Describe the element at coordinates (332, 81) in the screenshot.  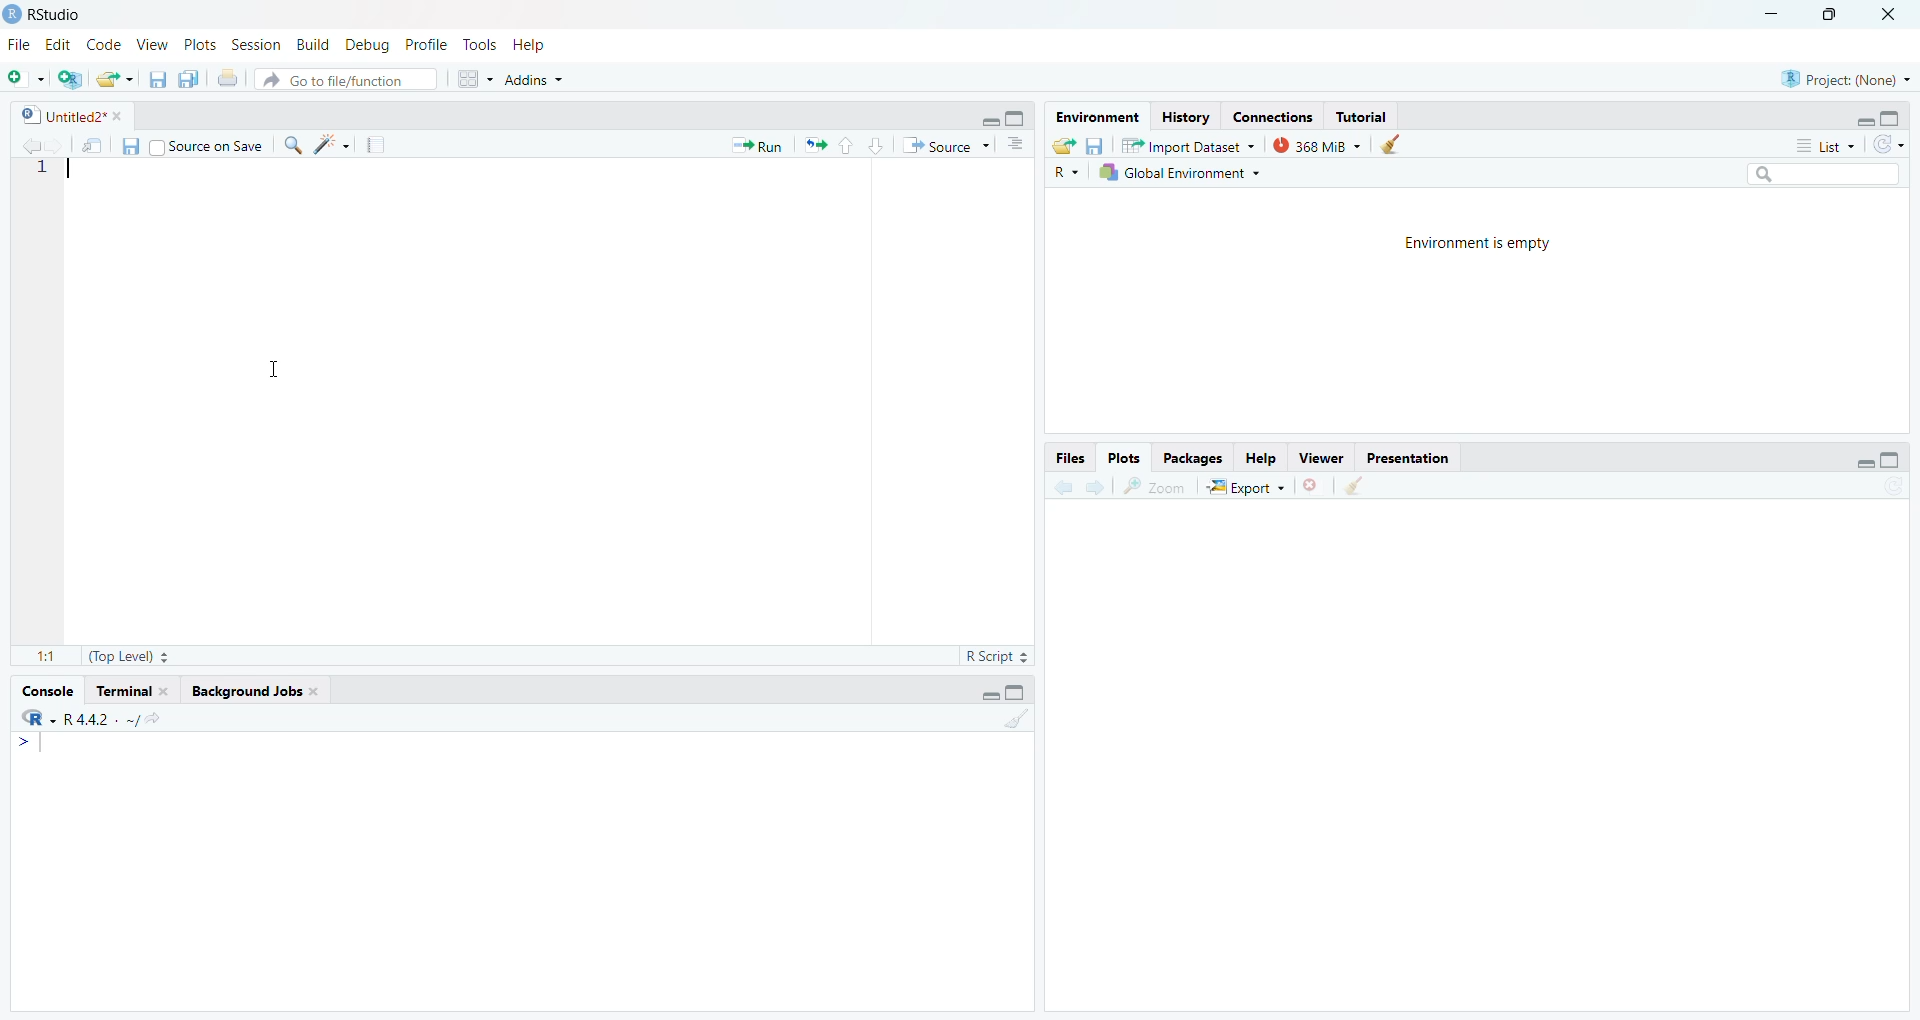
I see `® Go to file/function` at that location.